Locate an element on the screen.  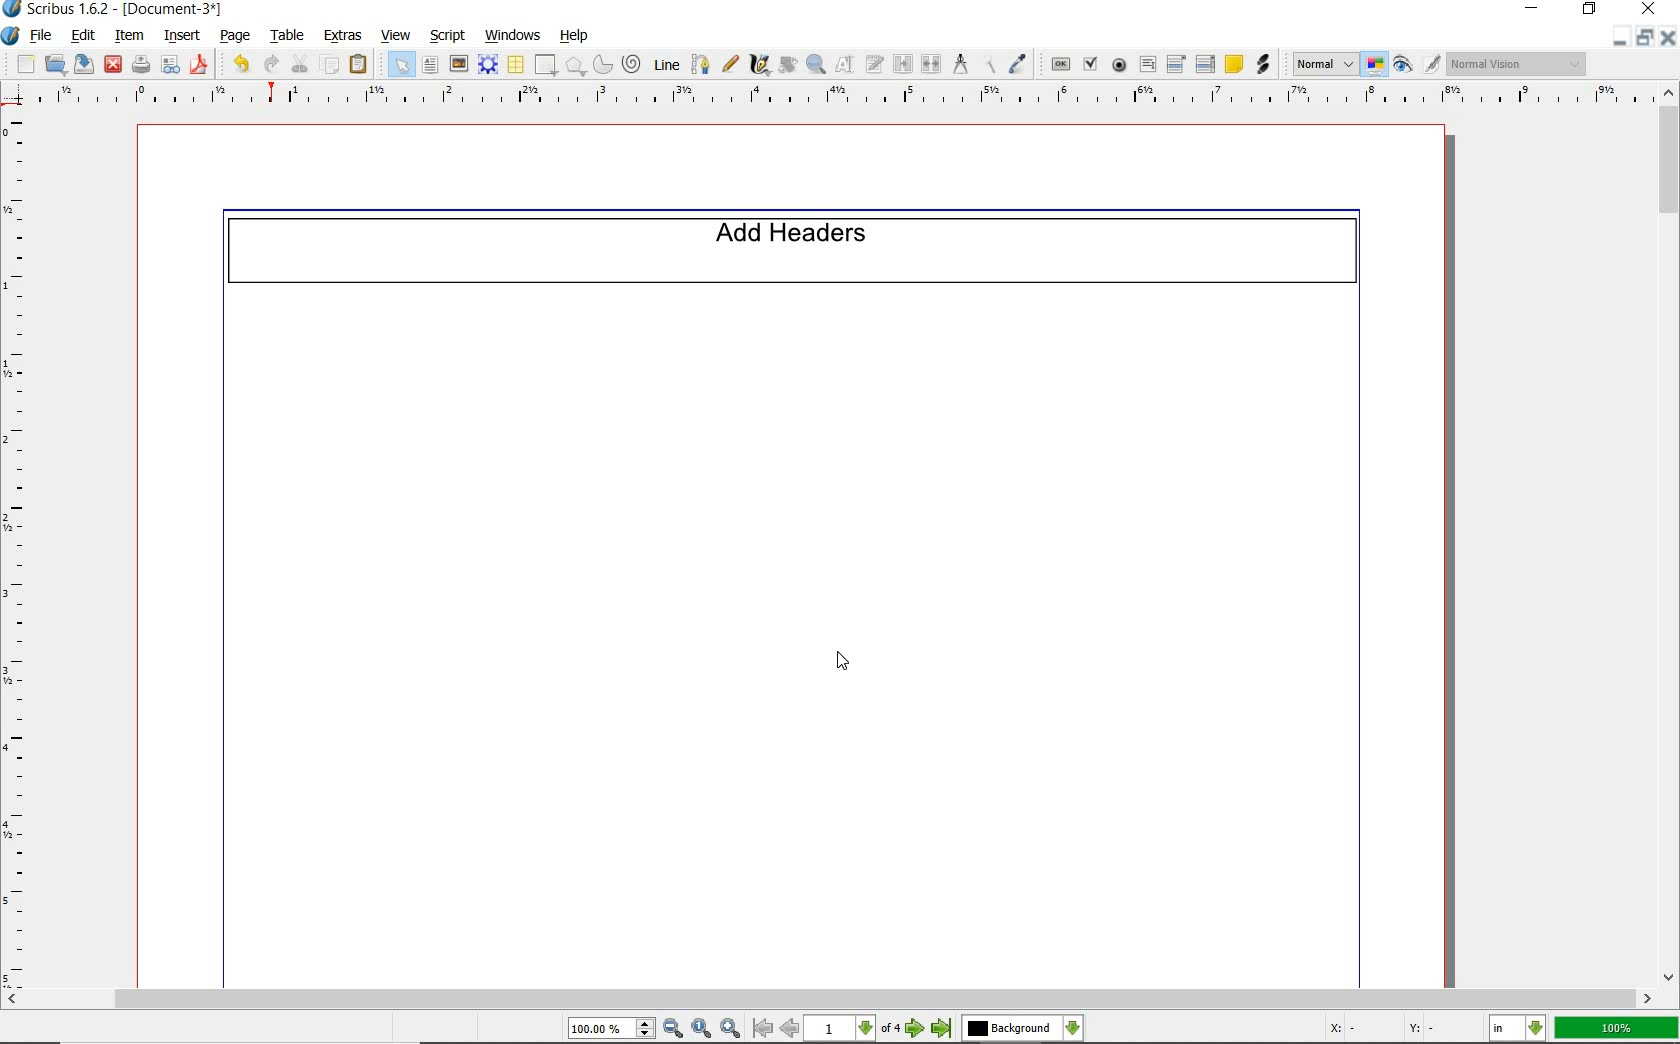
go to first page is located at coordinates (763, 1029).